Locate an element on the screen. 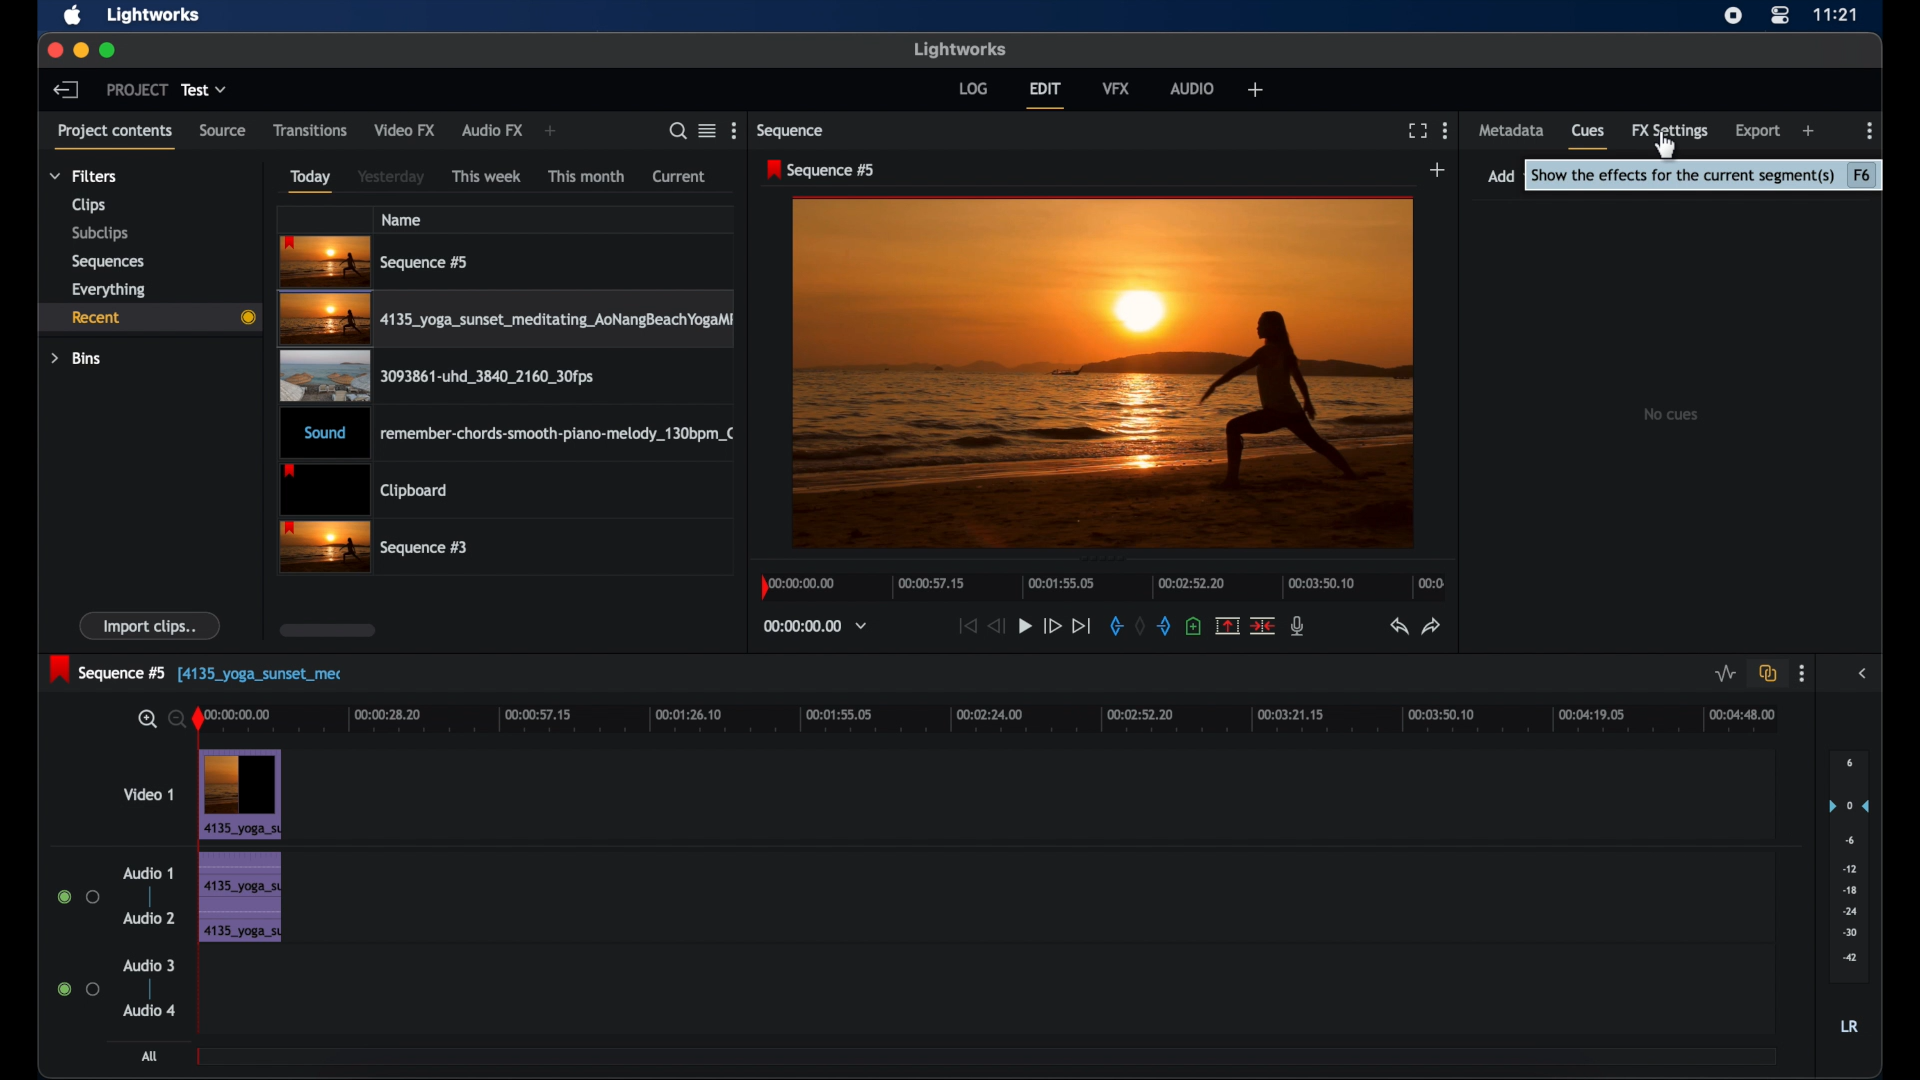 The height and width of the screenshot is (1080, 1920). play  is located at coordinates (1025, 627).